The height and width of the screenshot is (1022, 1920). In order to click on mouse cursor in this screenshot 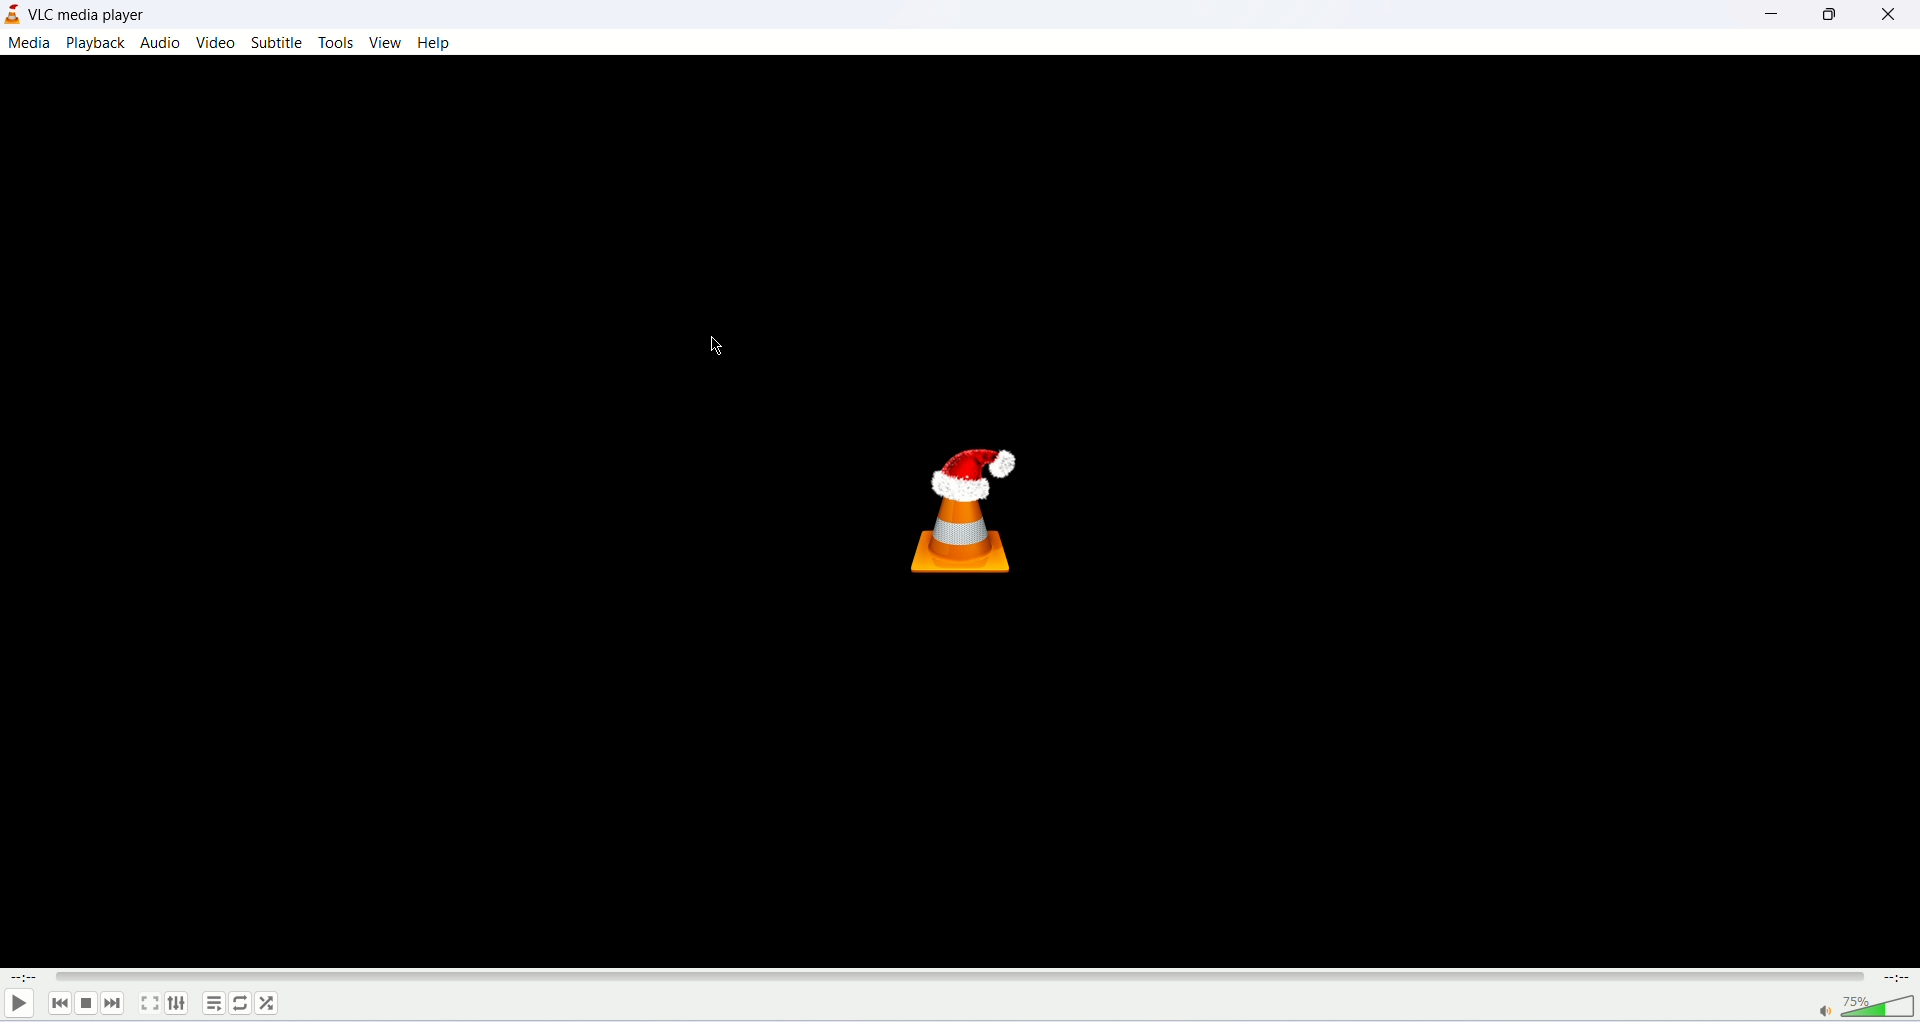, I will do `click(718, 344)`.